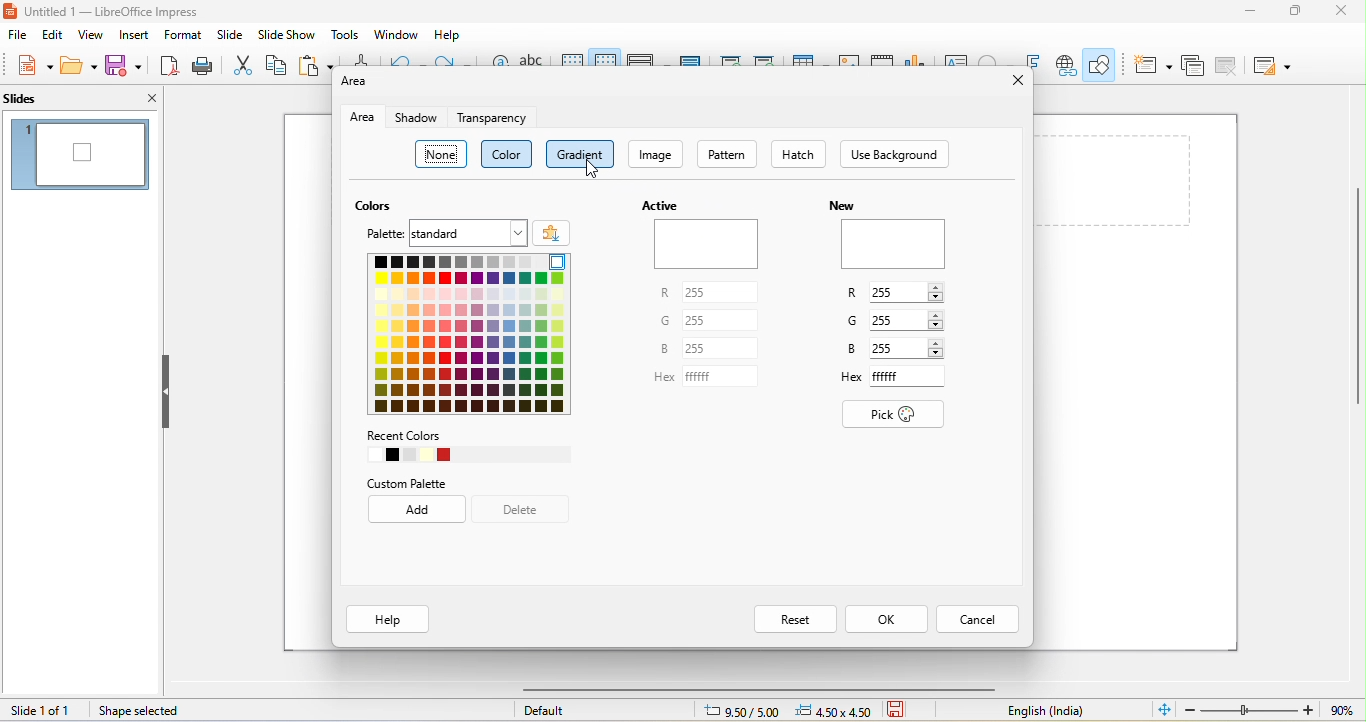 This screenshot has height=722, width=1366. Describe the element at coordinates (855, 295) in the screenshot. I see `R` at that location.